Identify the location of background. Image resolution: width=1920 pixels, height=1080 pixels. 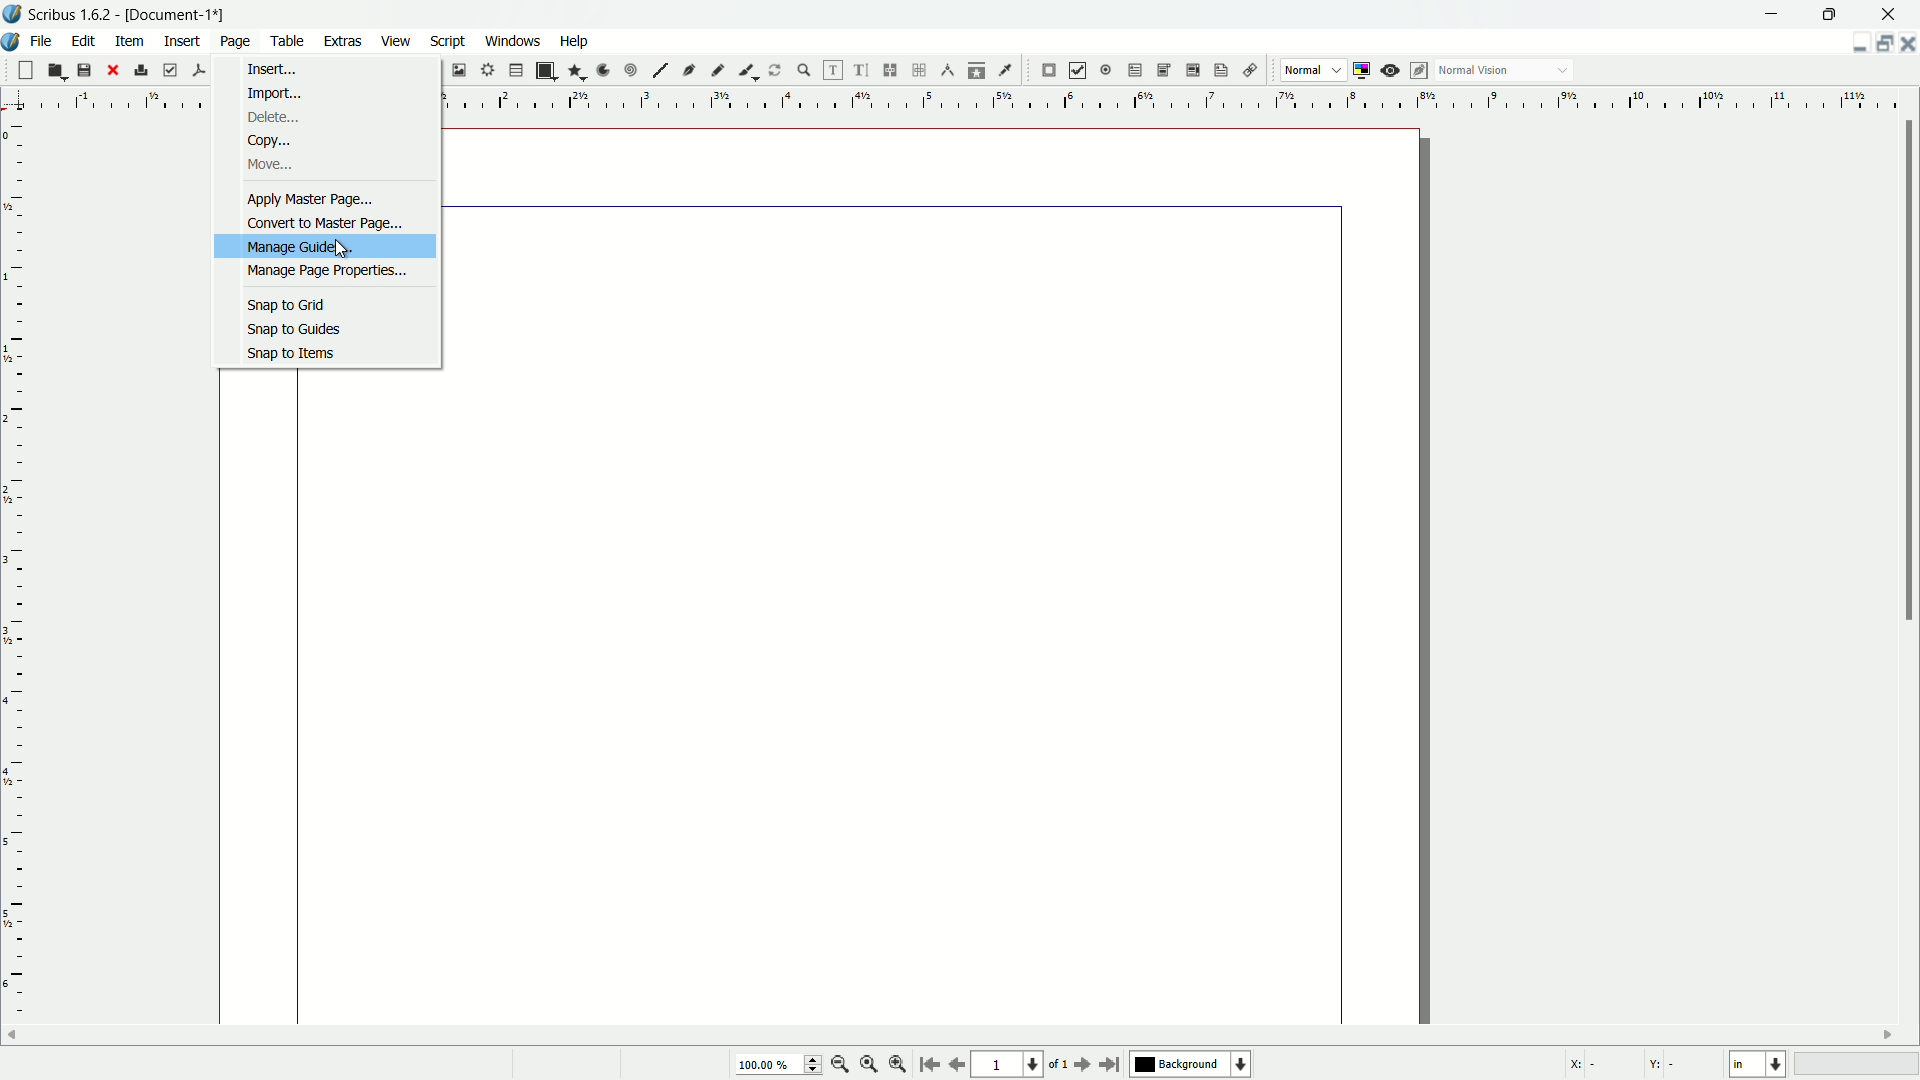
(1193, 1065).